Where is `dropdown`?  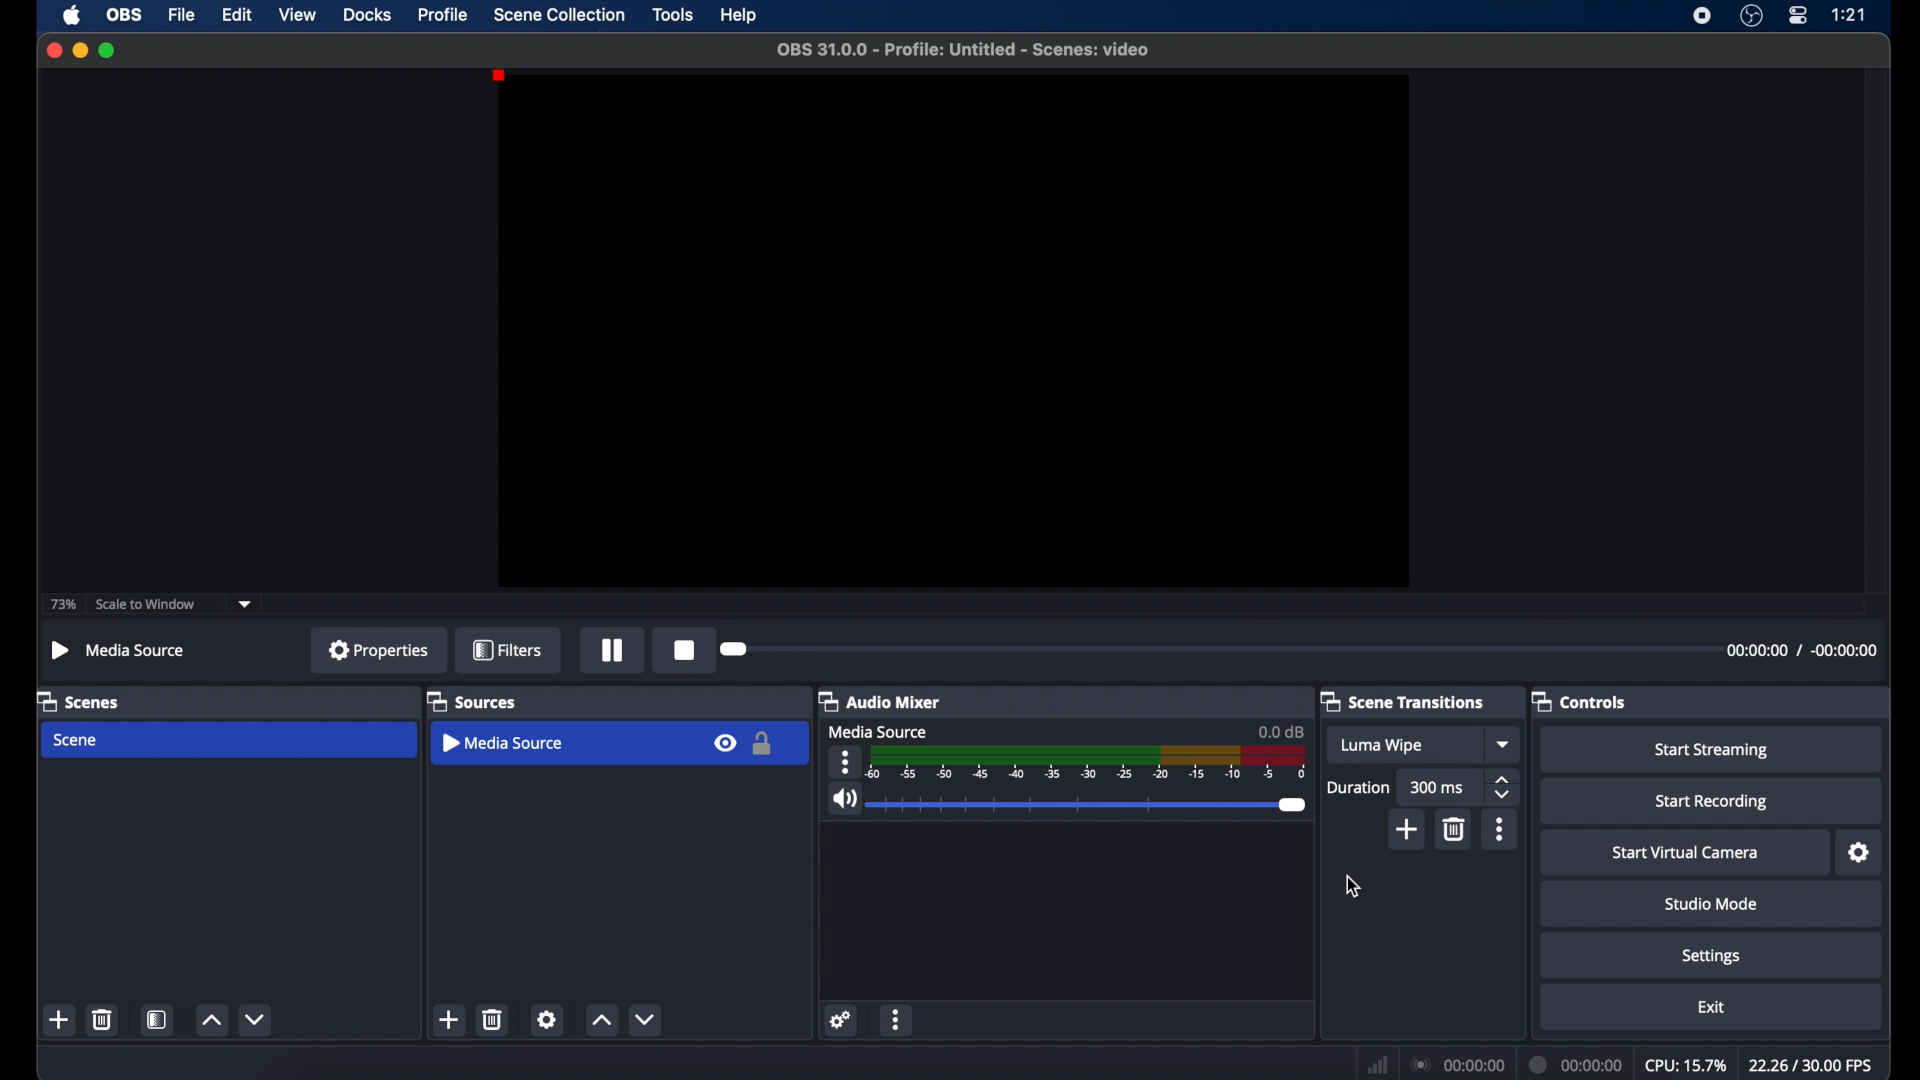 dropdown is located at coordinates (247, 603).